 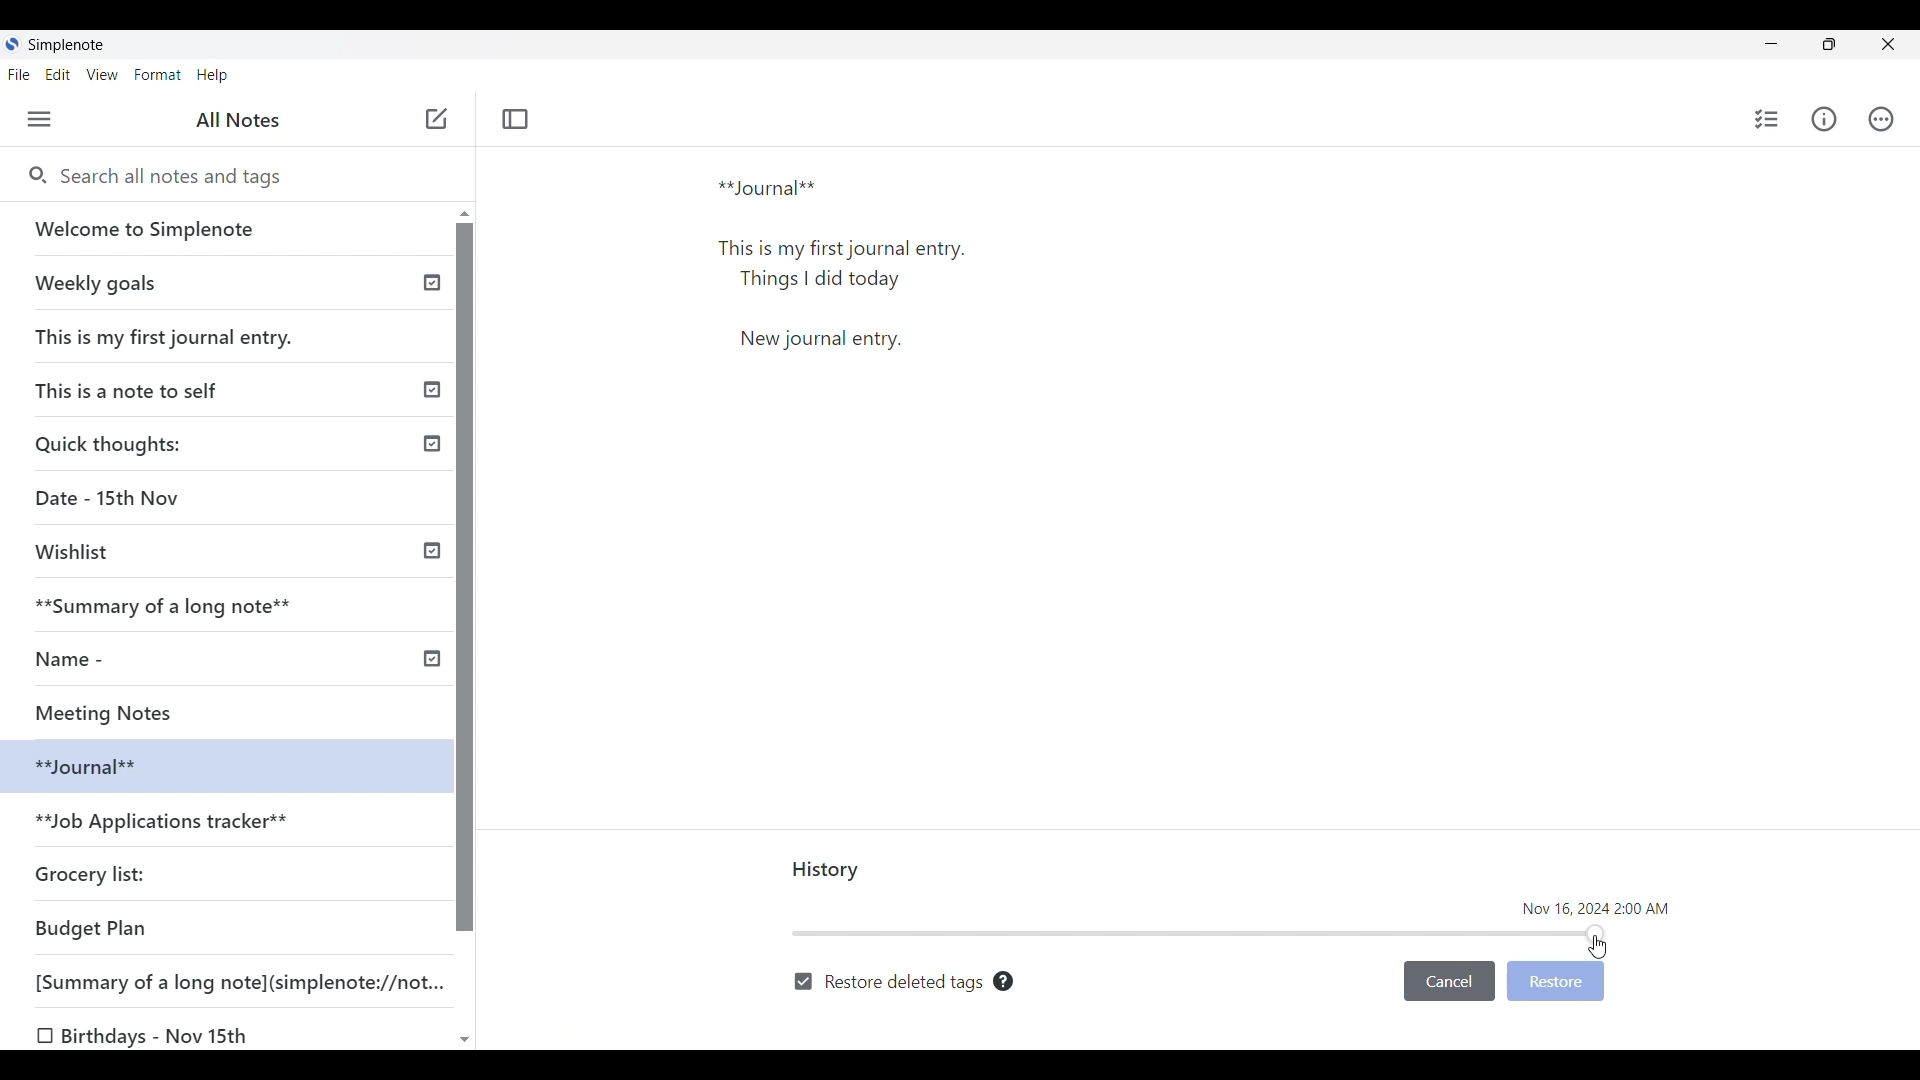 I want to click on Date - 15th Nov, so click(x=111, y=498).